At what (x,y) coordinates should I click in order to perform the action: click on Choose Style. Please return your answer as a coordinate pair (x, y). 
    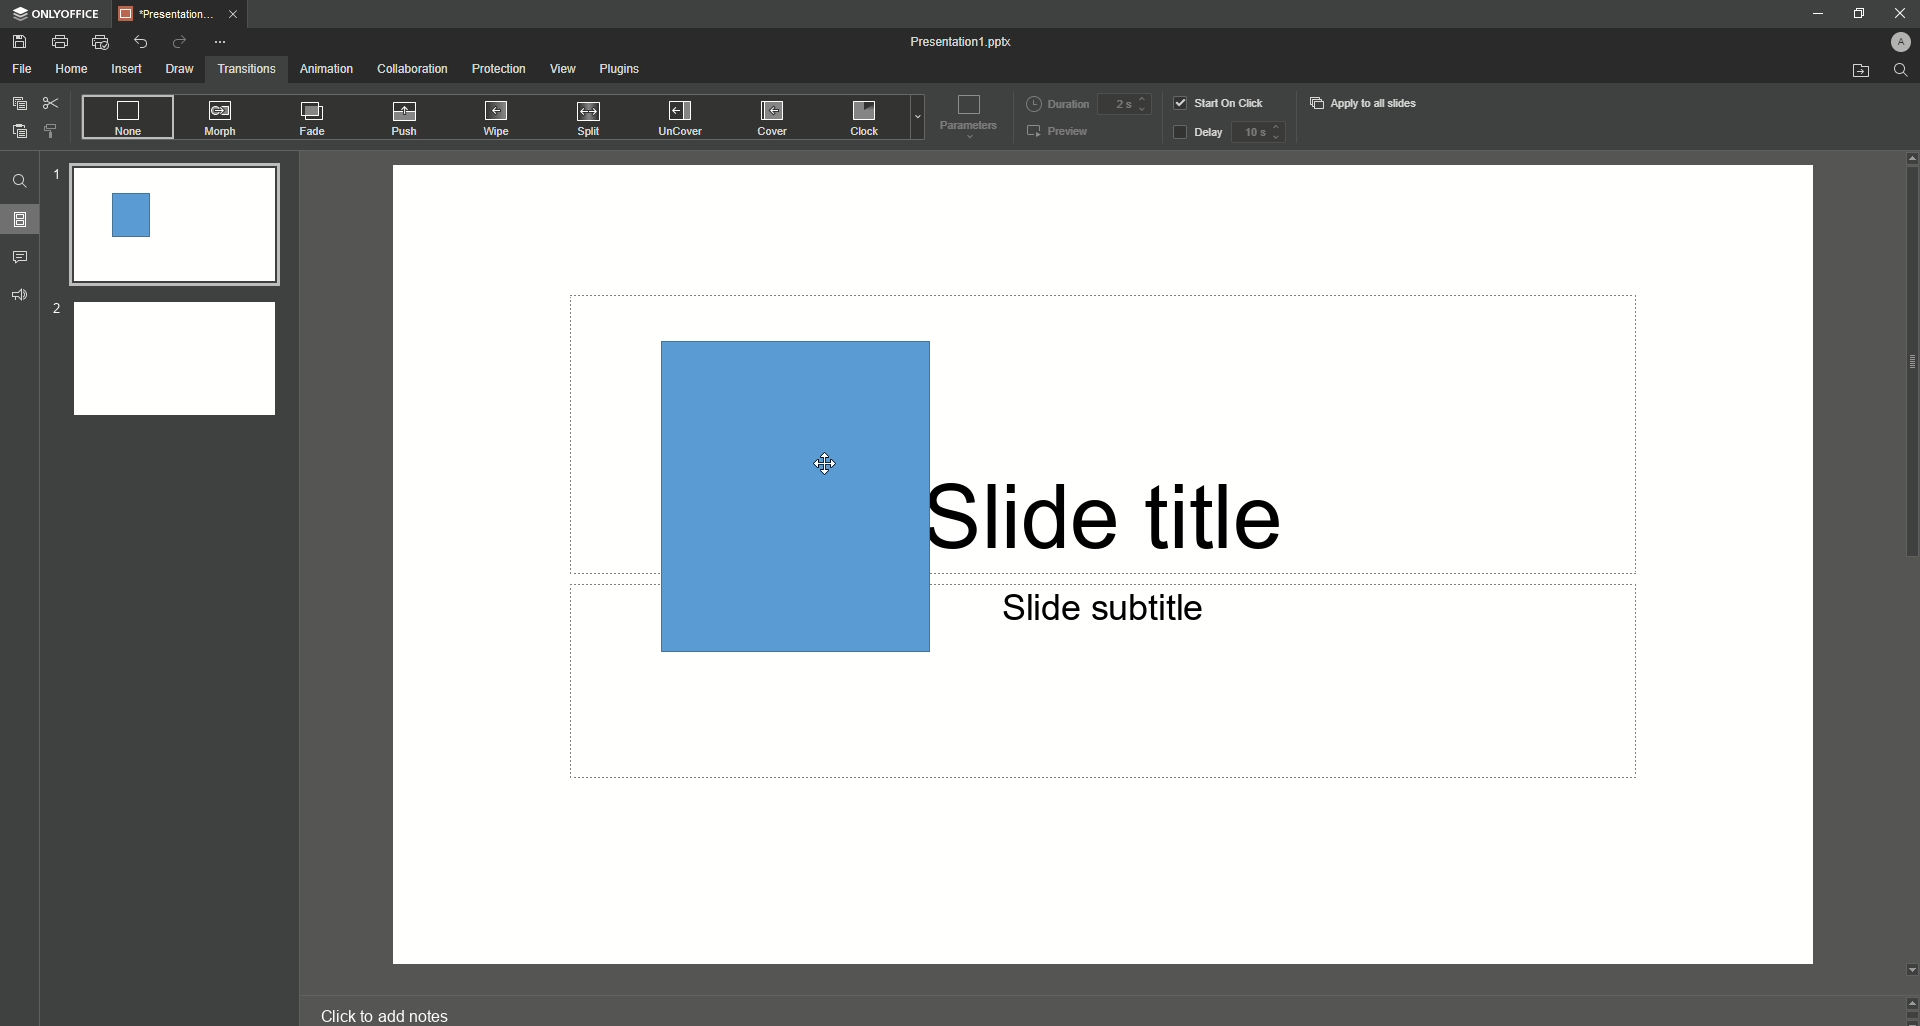
    Looking at the image, I should click on (54, 131).